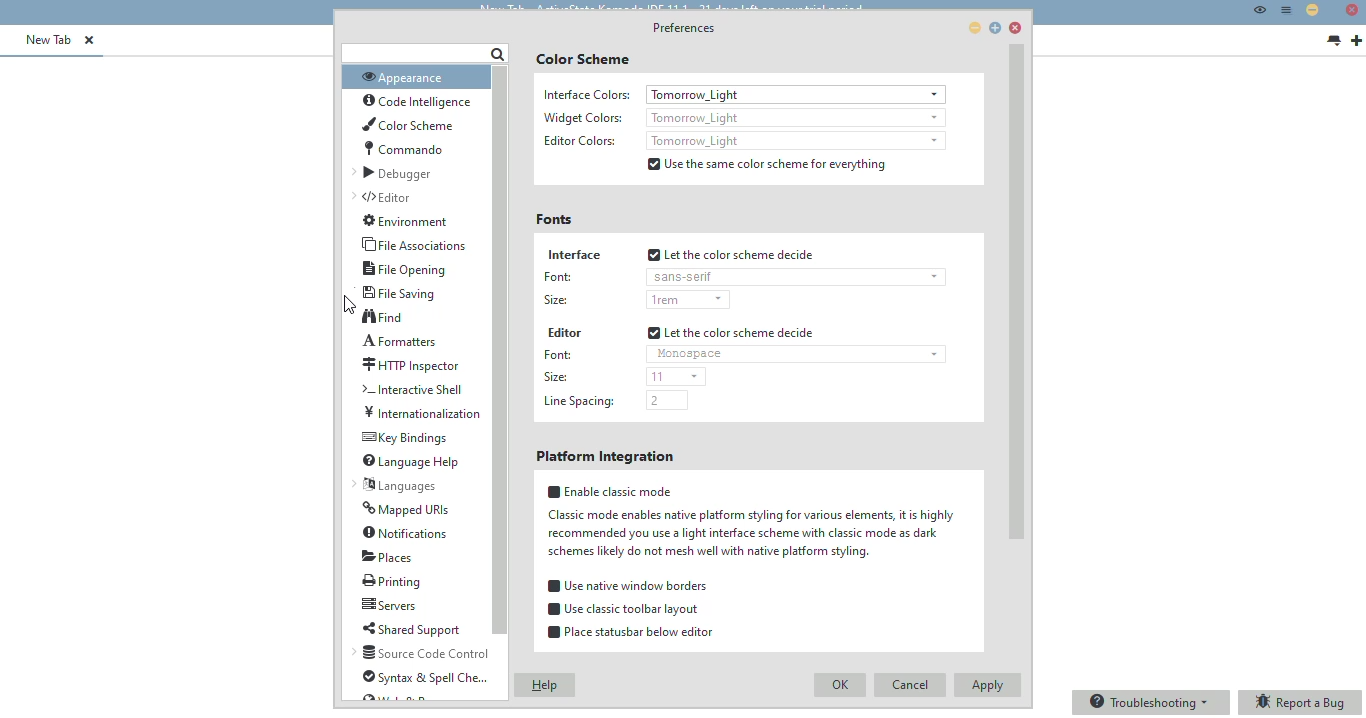 The height and width of the screenshot is (718, 1366). I want to click on report a bug, so click(1301, 703).